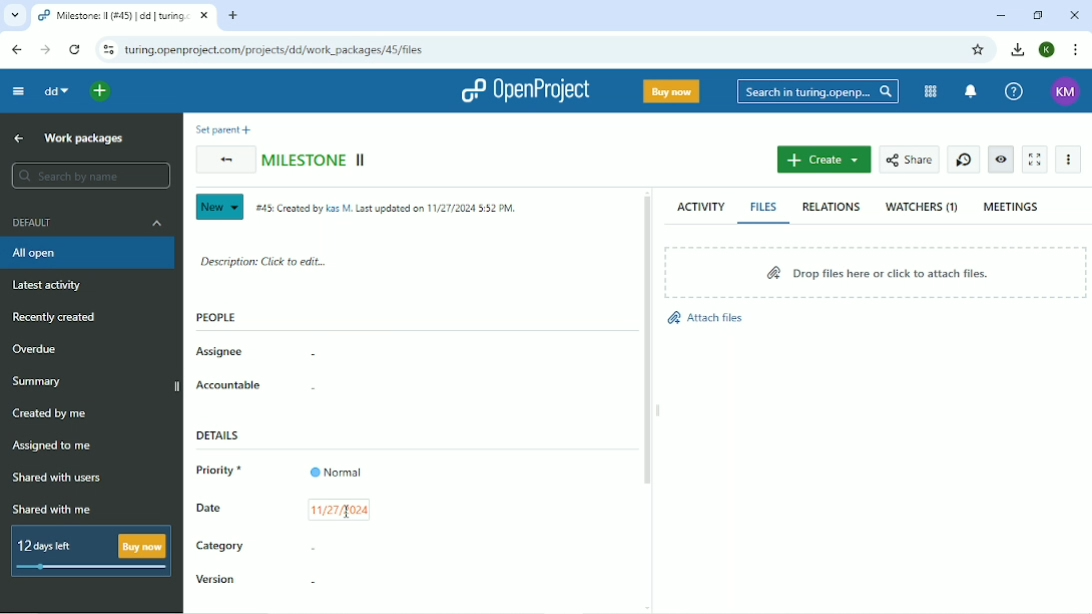  What do you see at coordinates (74, 49) in the screenshot?
I see `Reload this page` at bounding box center [74, 49].